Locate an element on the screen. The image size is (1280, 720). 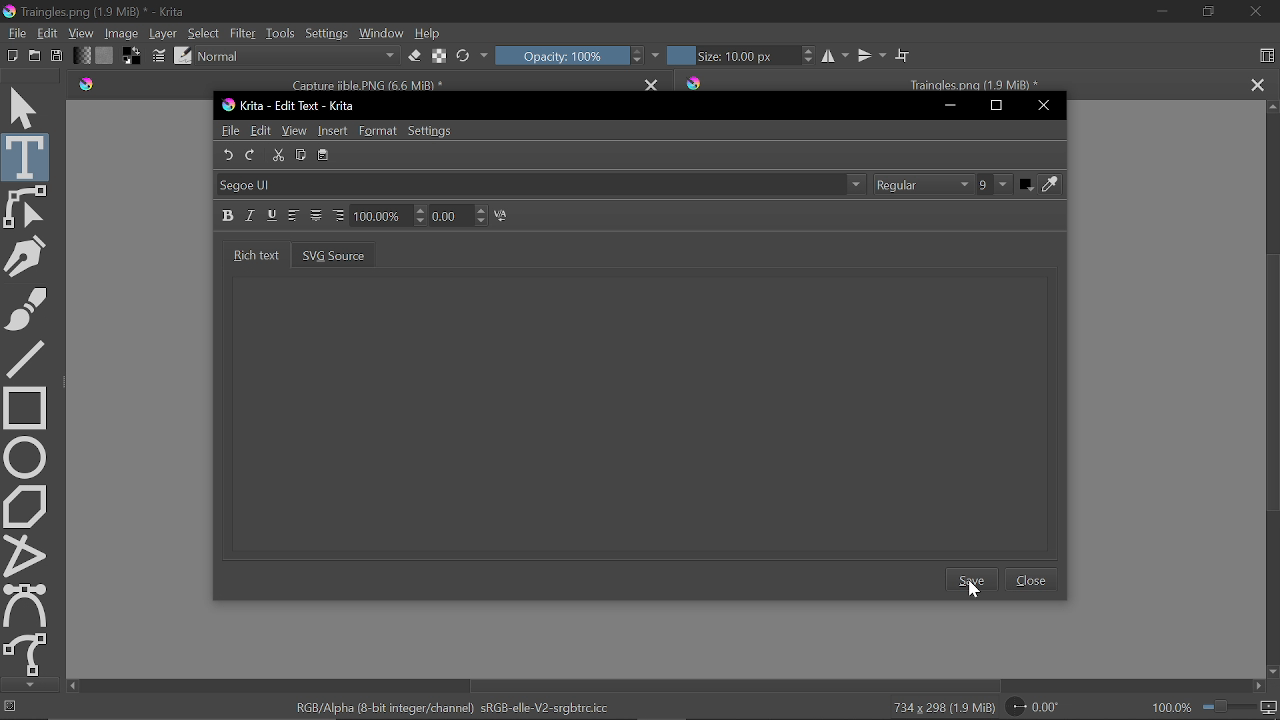
Bezier curve tool is located at coordinates (26, 603).